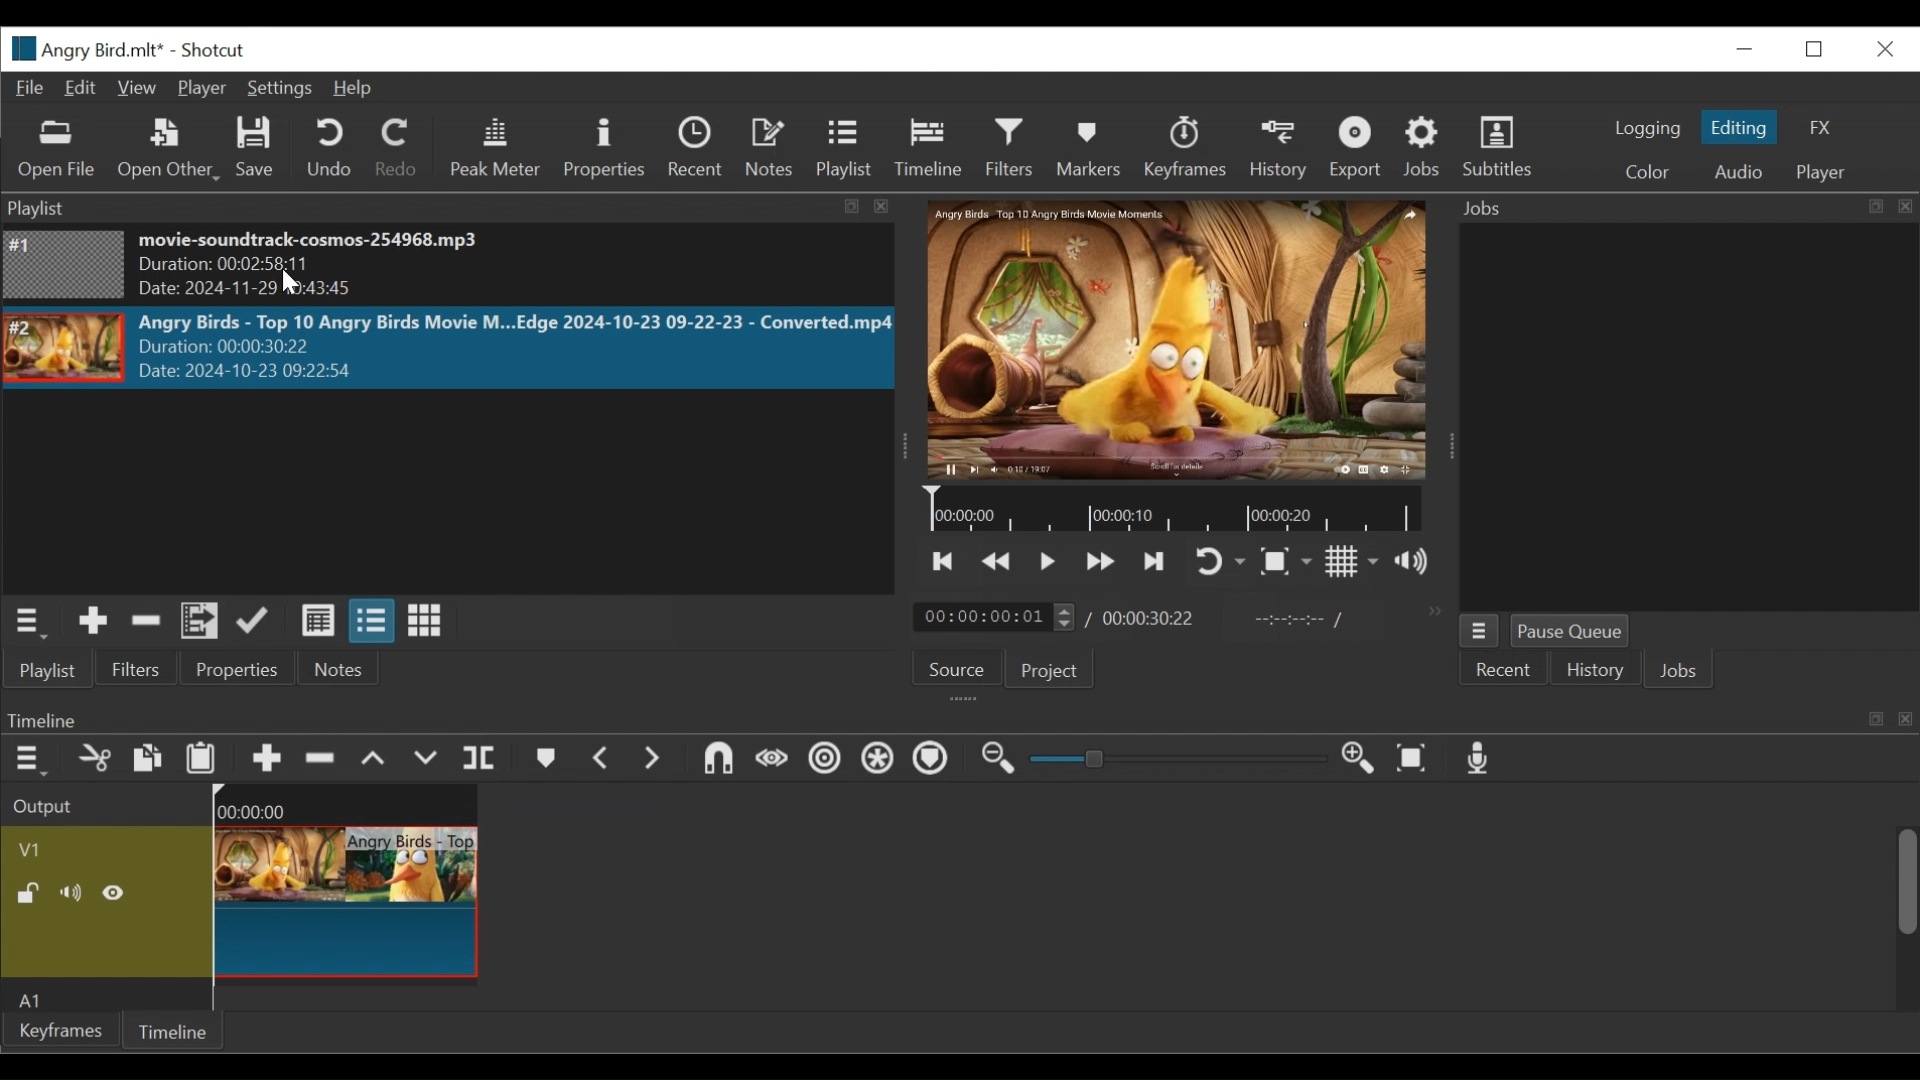  What do you see at coordinates (1353, 563) in the screenshot?
I see `Toggle display grid on the player` at bounding box center [1353, 563].